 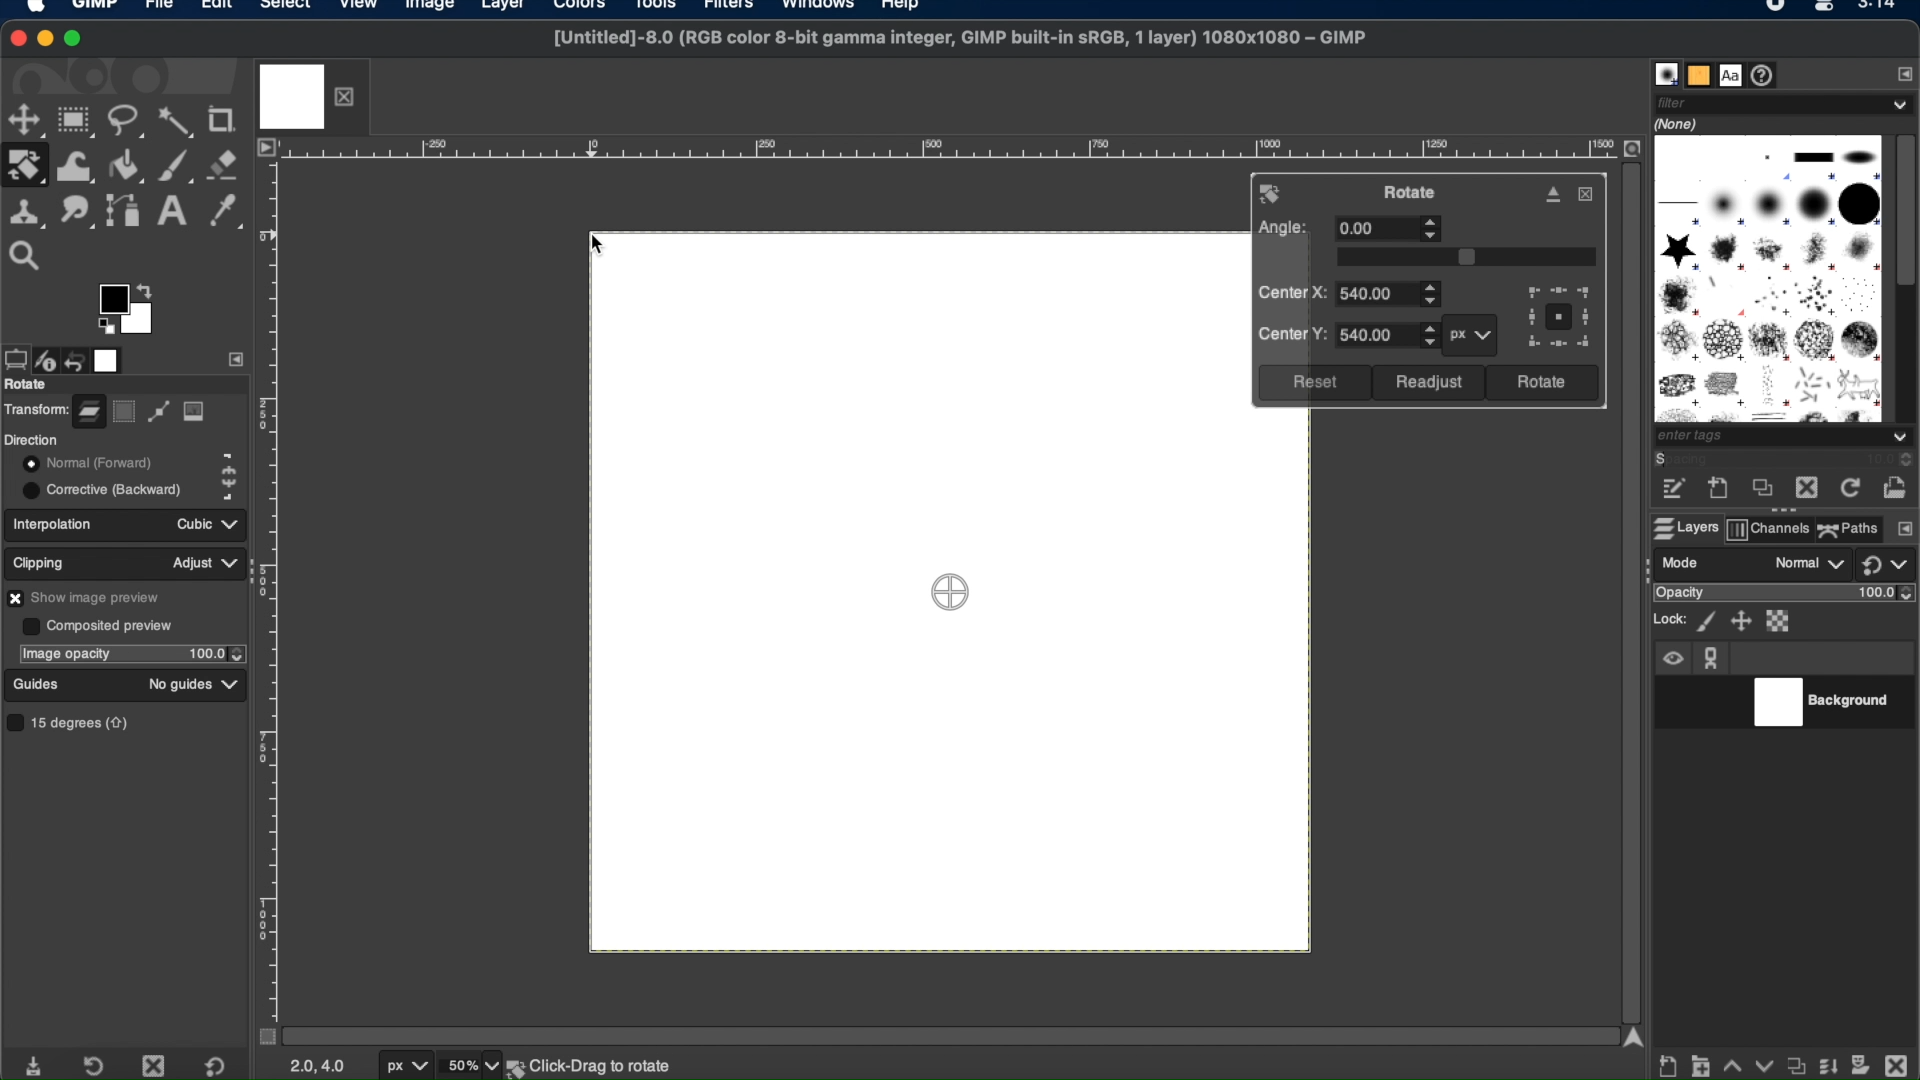 I want to click on lock alpha channel, so click(x=1781, y=621).